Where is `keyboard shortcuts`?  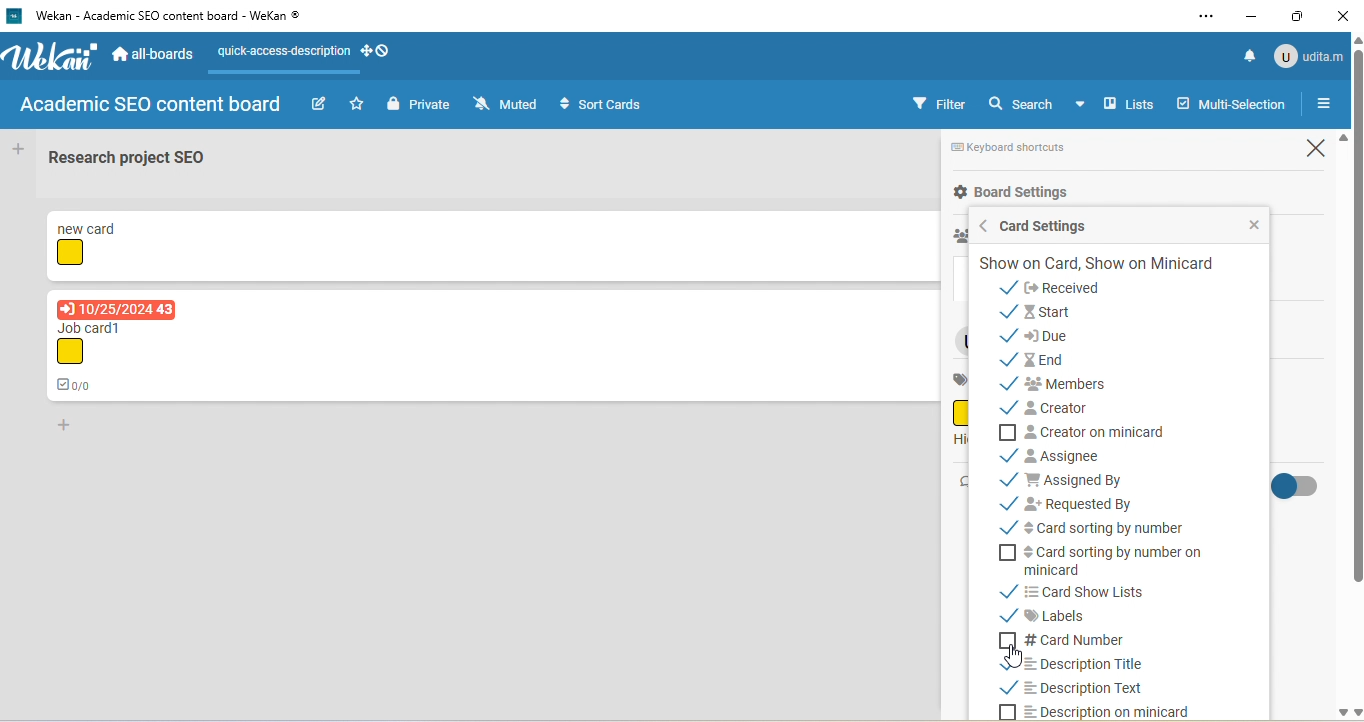 keyboard shortcuts is located at coordinates (1021, 149).